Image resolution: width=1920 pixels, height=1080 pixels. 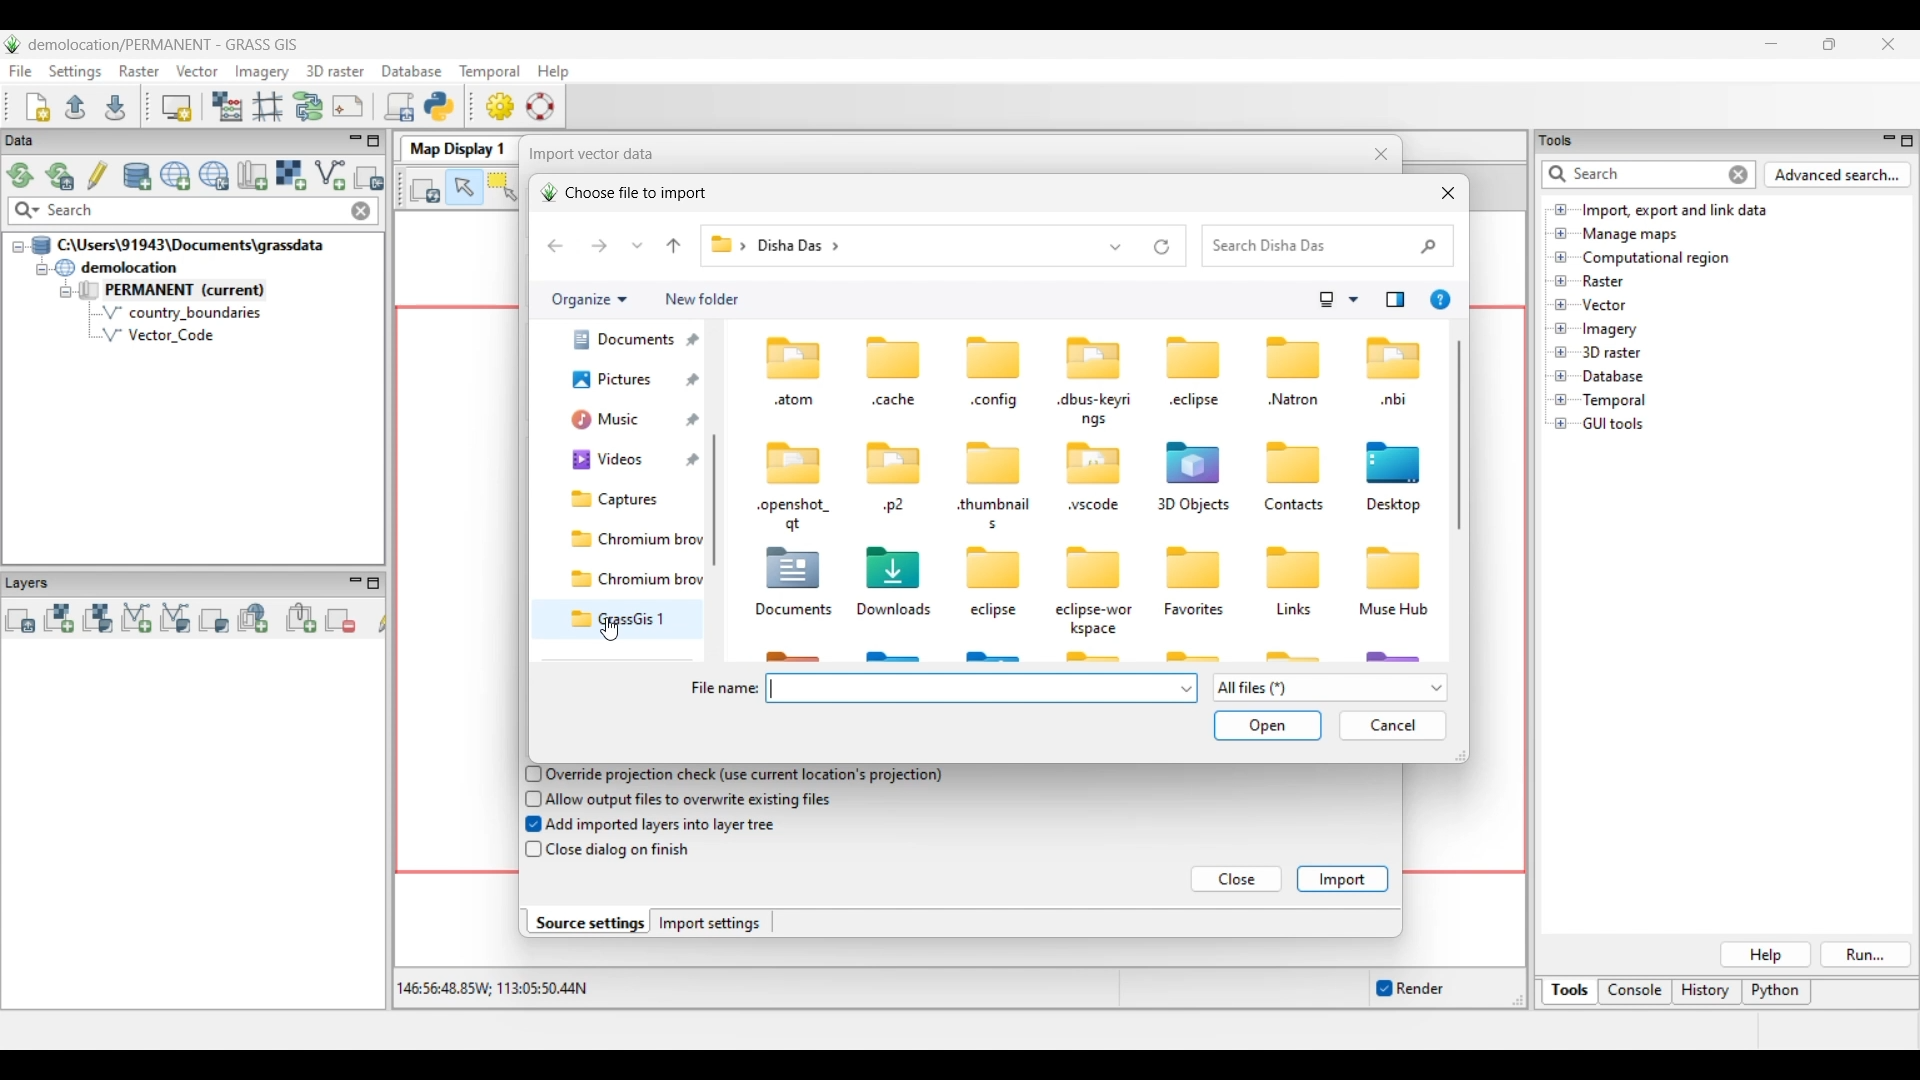 I want to click on Double click to collapse Permanent, so click(x=199, y=291).